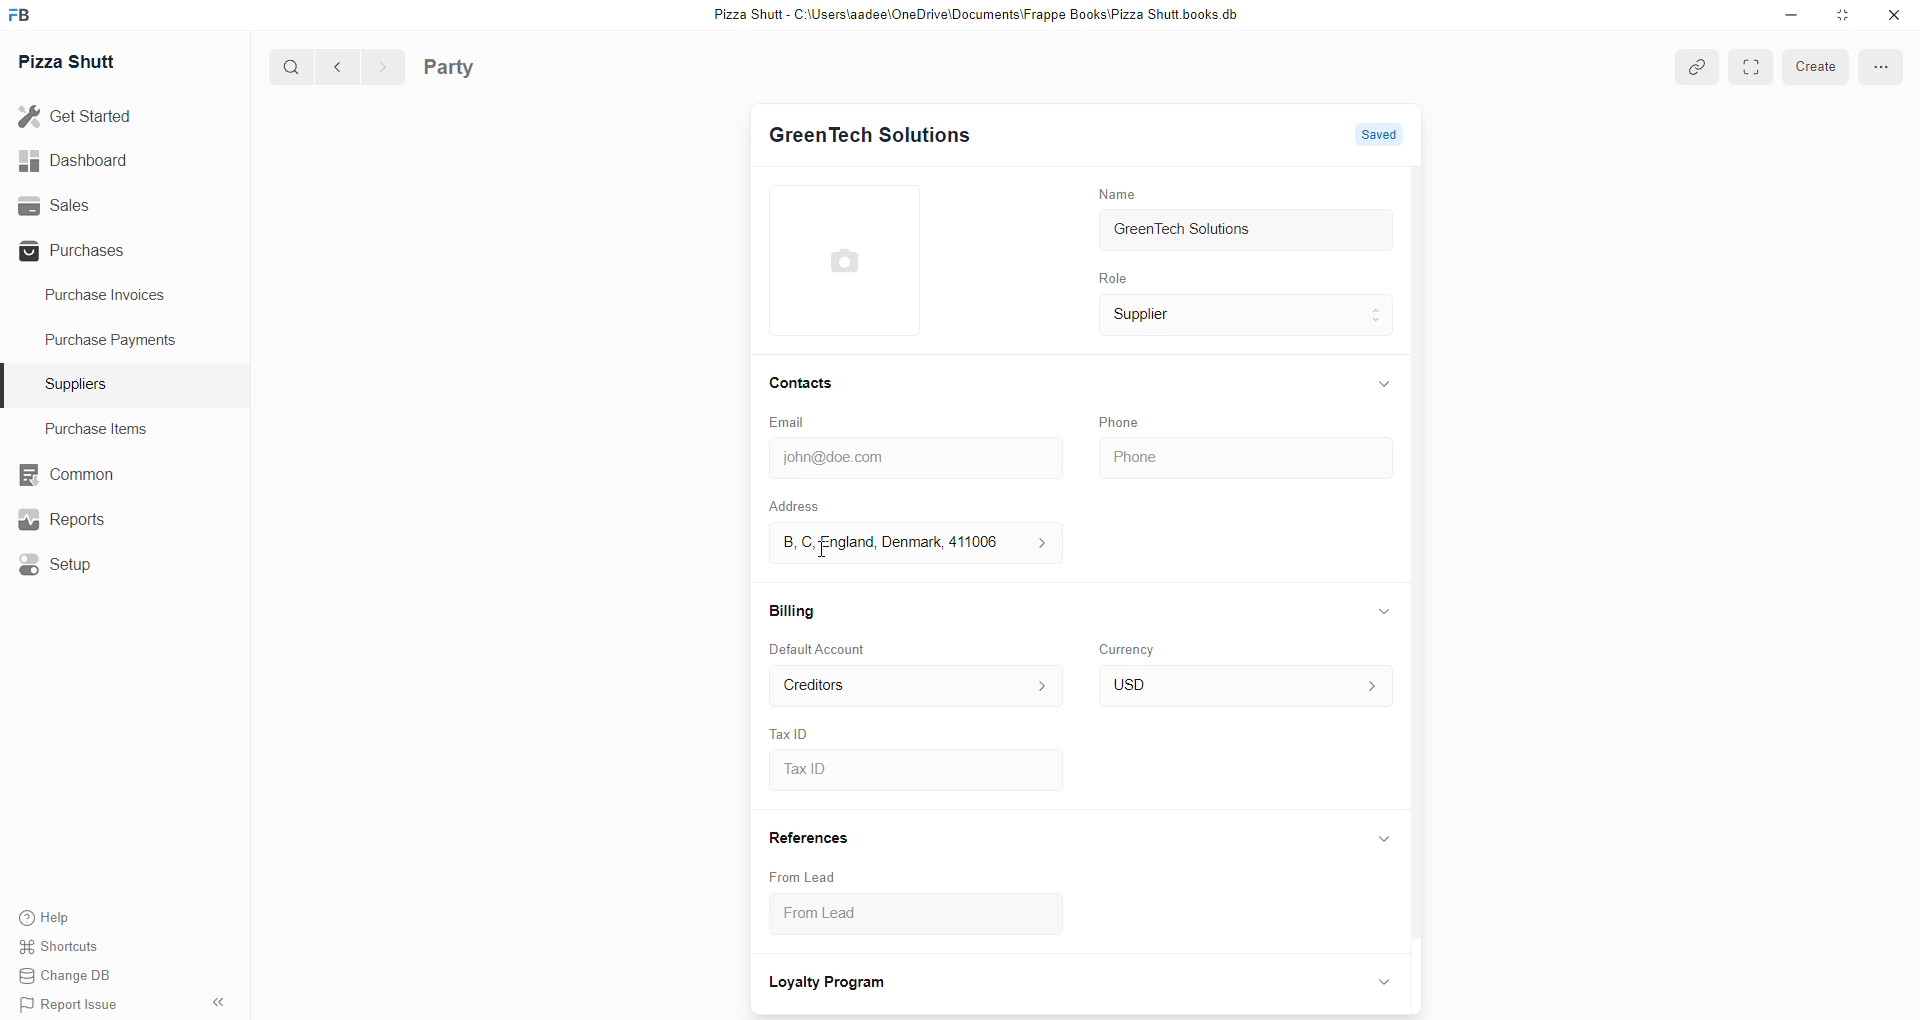  I want to click on john@doe.com, so click(911, 458).